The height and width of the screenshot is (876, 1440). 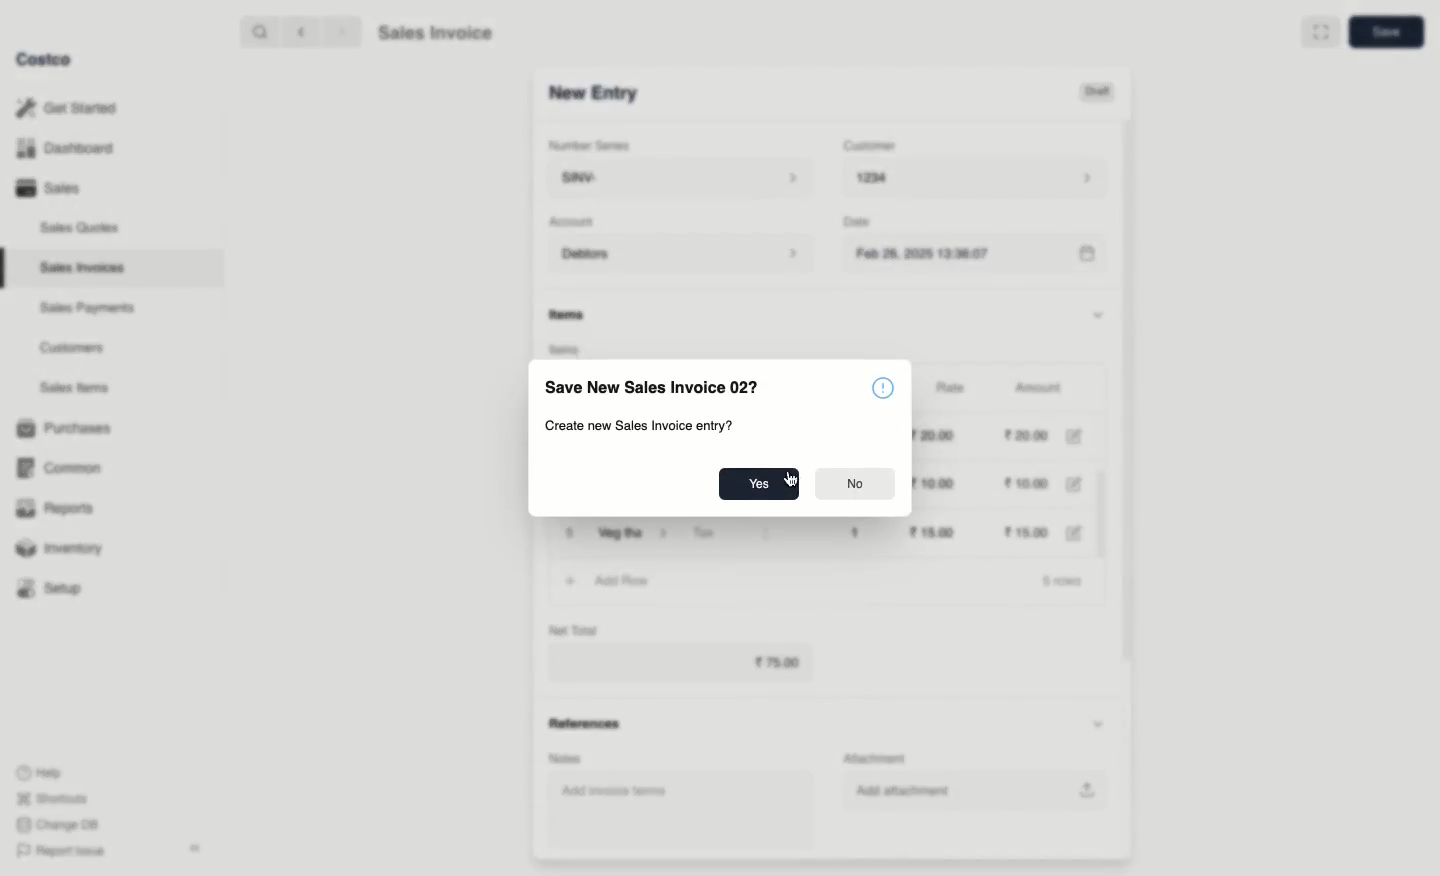 What do you see at coordinates (57, 588) in the screenshot?
I see `Setup` at bounding box center [57, 588].